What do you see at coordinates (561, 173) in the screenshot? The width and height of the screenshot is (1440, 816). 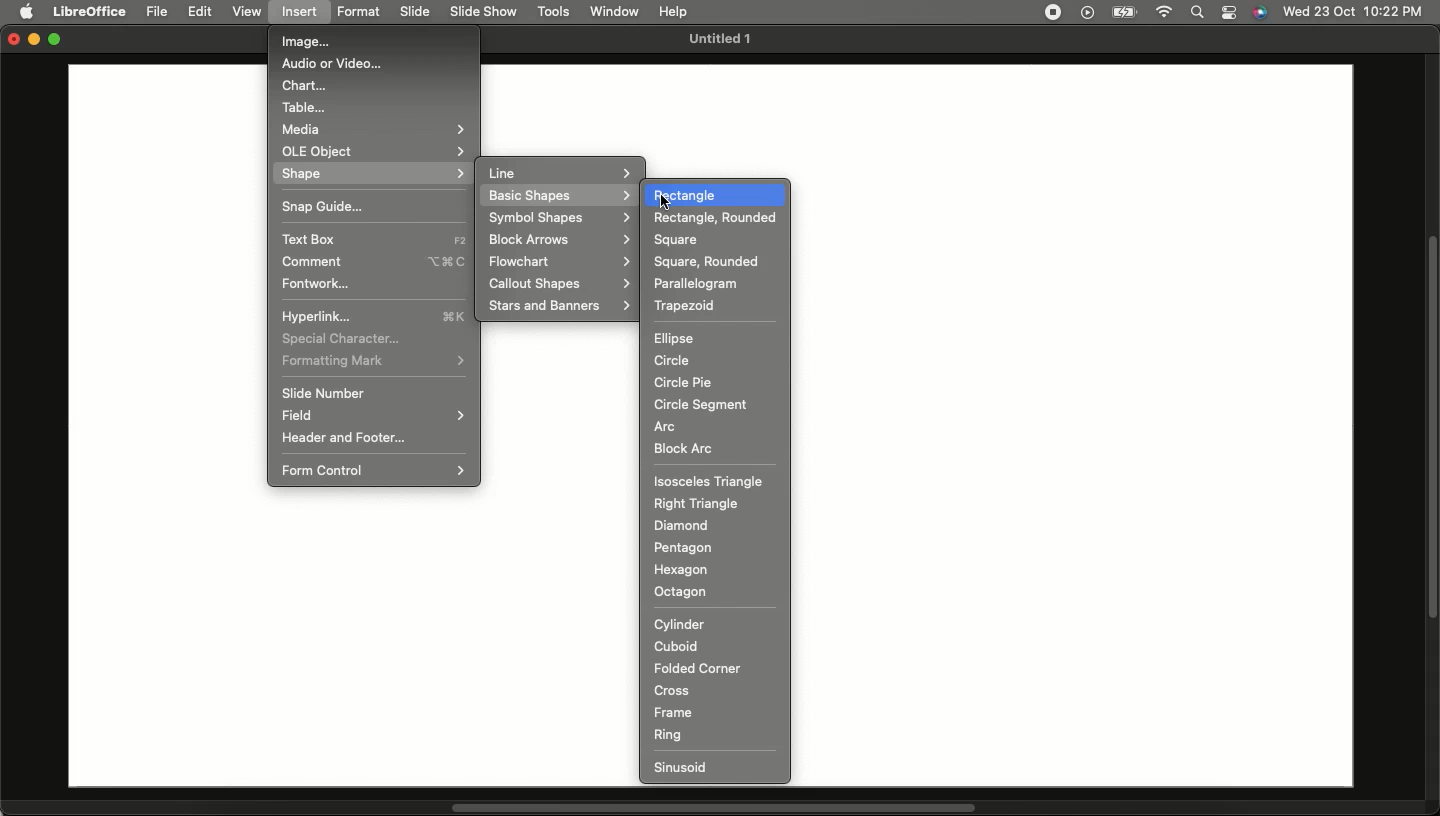 I see `Line` at bounding box center [561, 173].